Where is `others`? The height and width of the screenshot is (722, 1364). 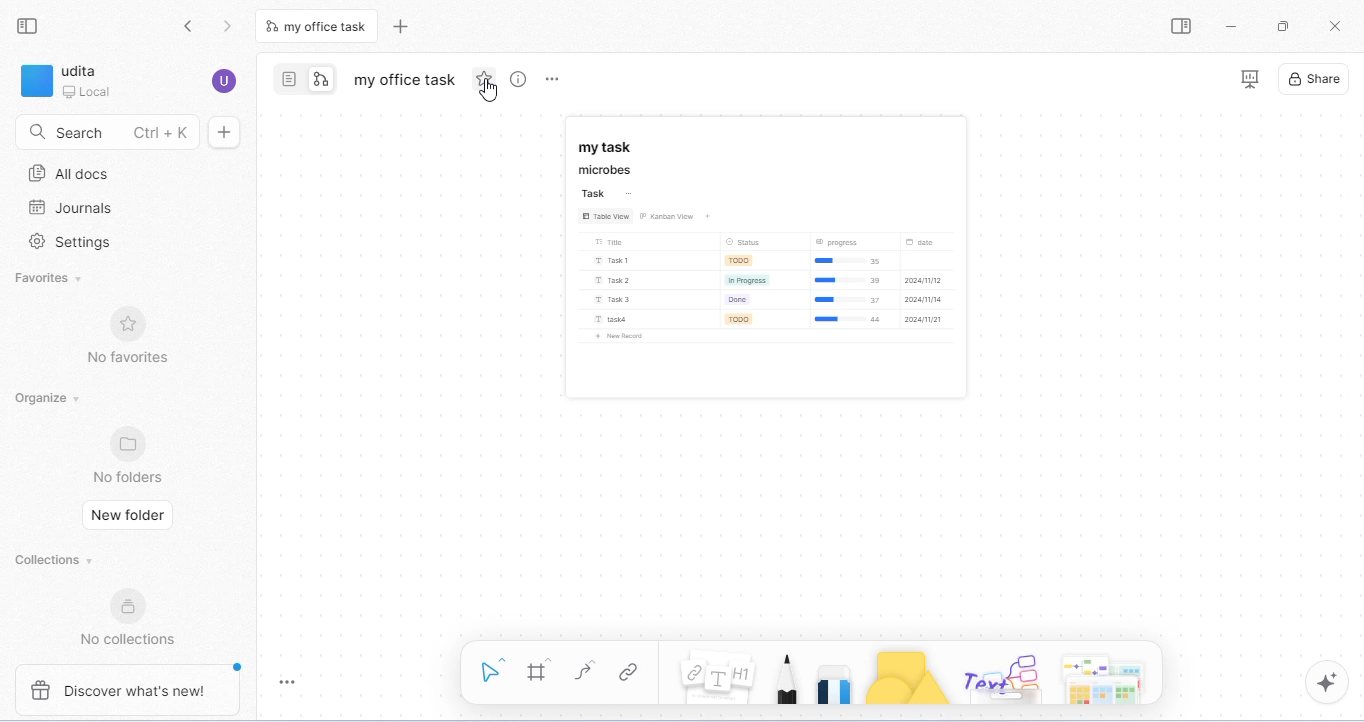 others is located at coordinates (1004, 677).